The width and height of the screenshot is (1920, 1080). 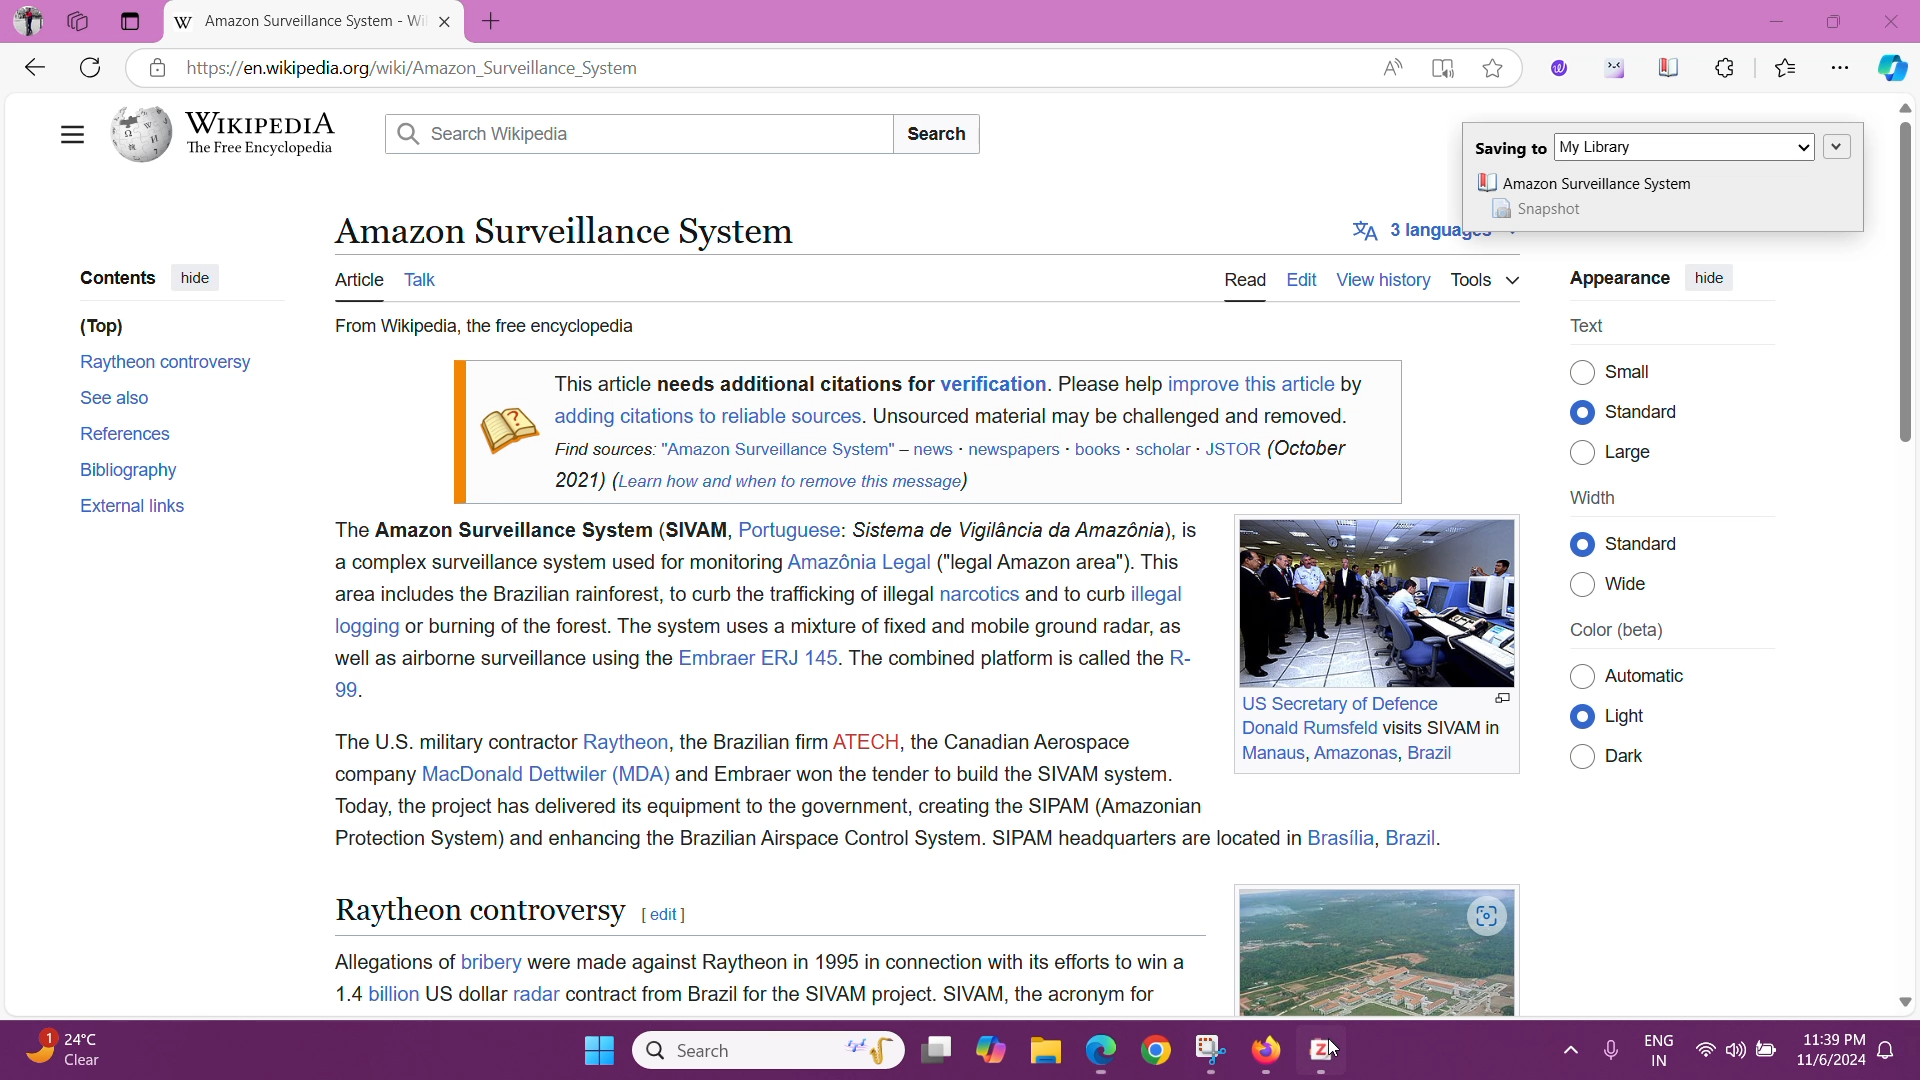 What do you see at coordinates (1662, 143) in the screenshot?
I see `Saving To Zotero Library` at bounding box center [1662, 143].